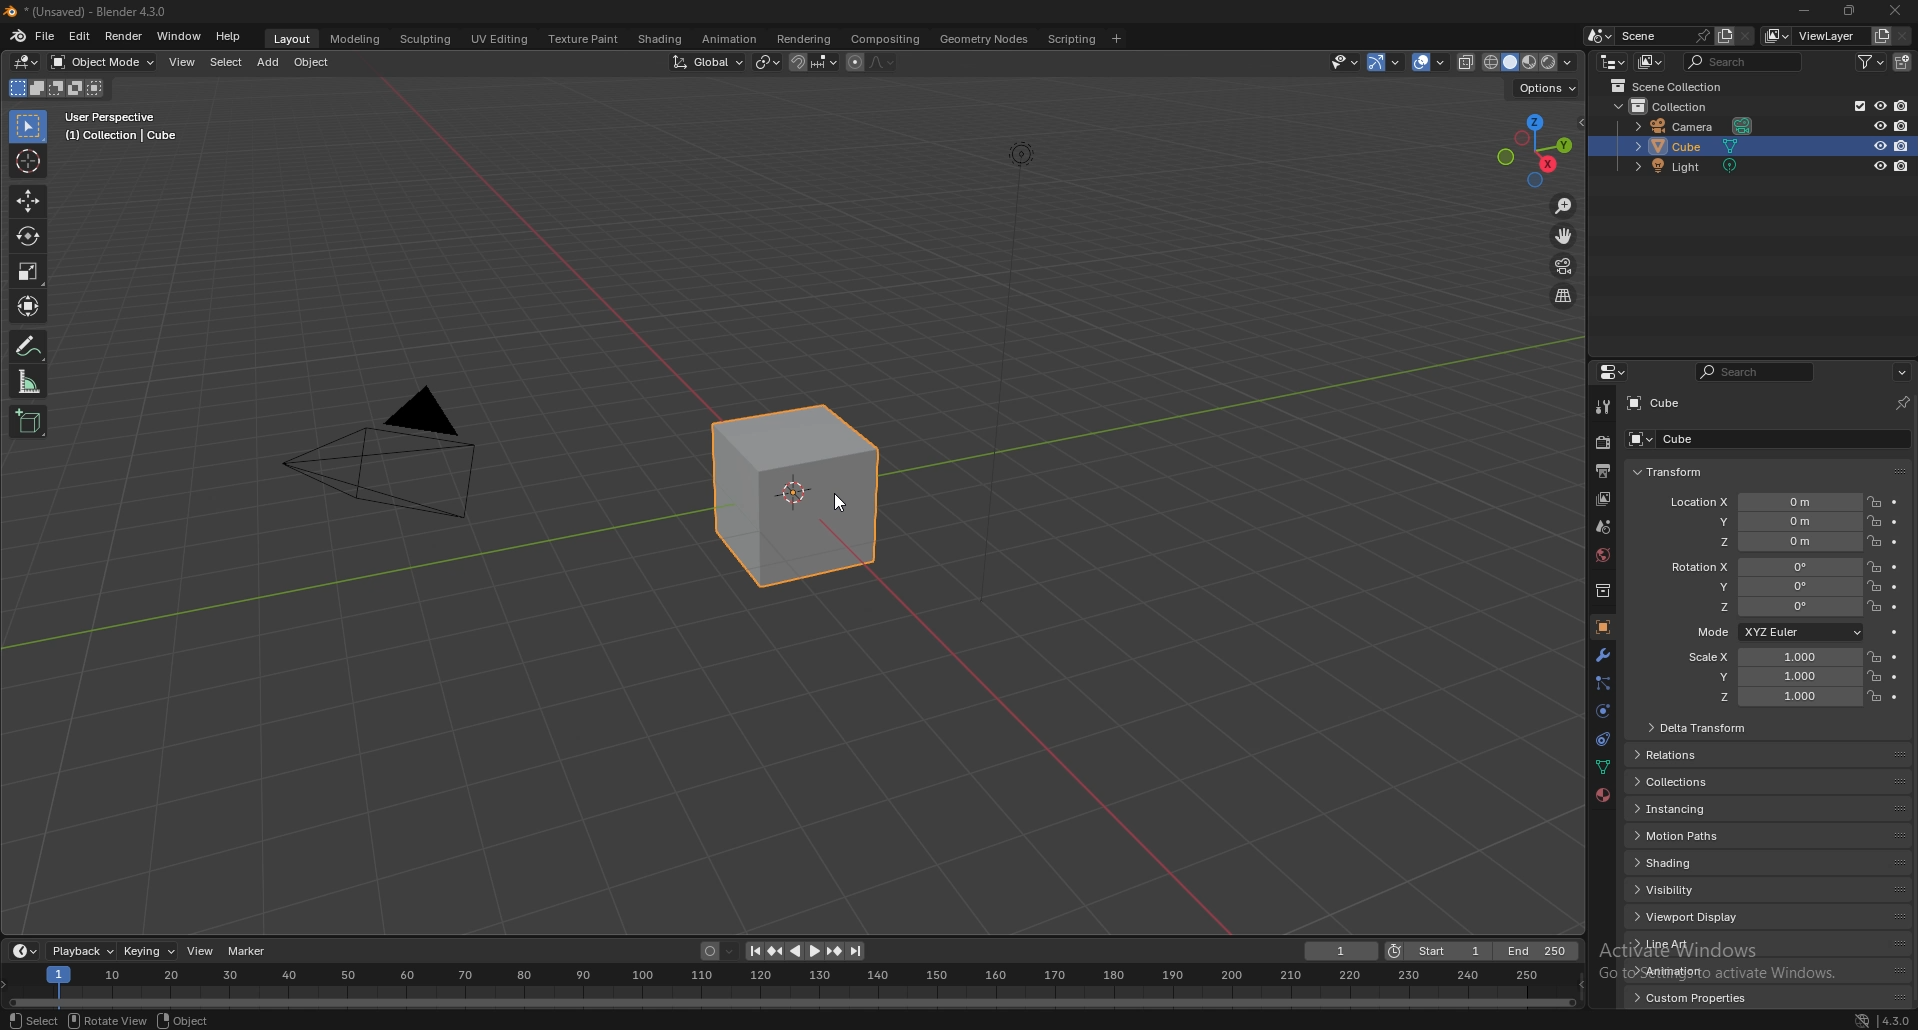 The image size is (1918, 1030). Describe the element at coordinates (1741, 61) in the screenshot. I see `search` at that location.